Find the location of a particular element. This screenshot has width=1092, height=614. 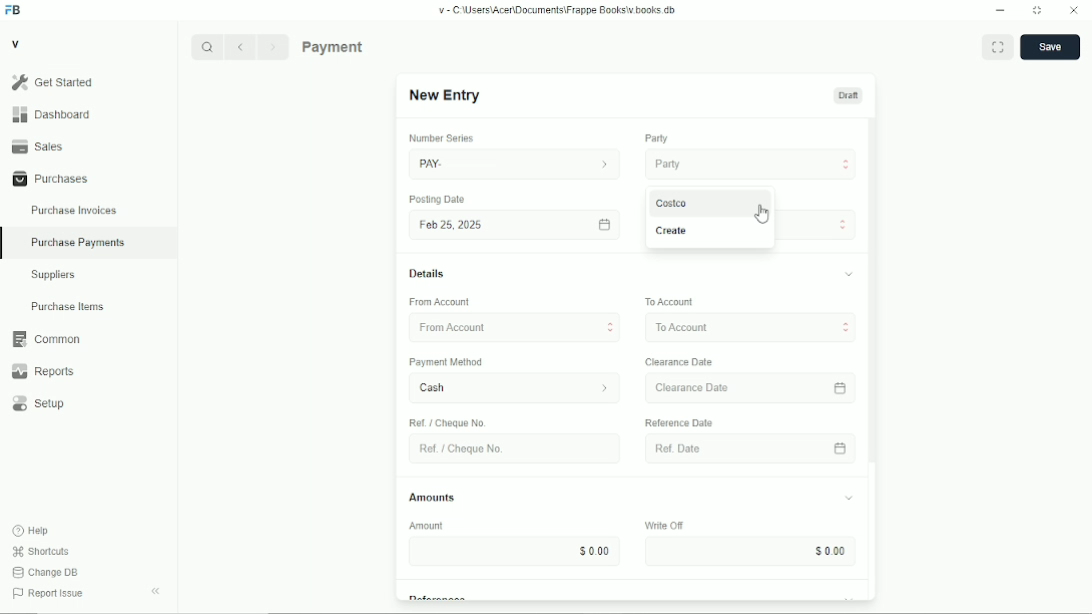

Dashboard is located at coordinates (88, 114).